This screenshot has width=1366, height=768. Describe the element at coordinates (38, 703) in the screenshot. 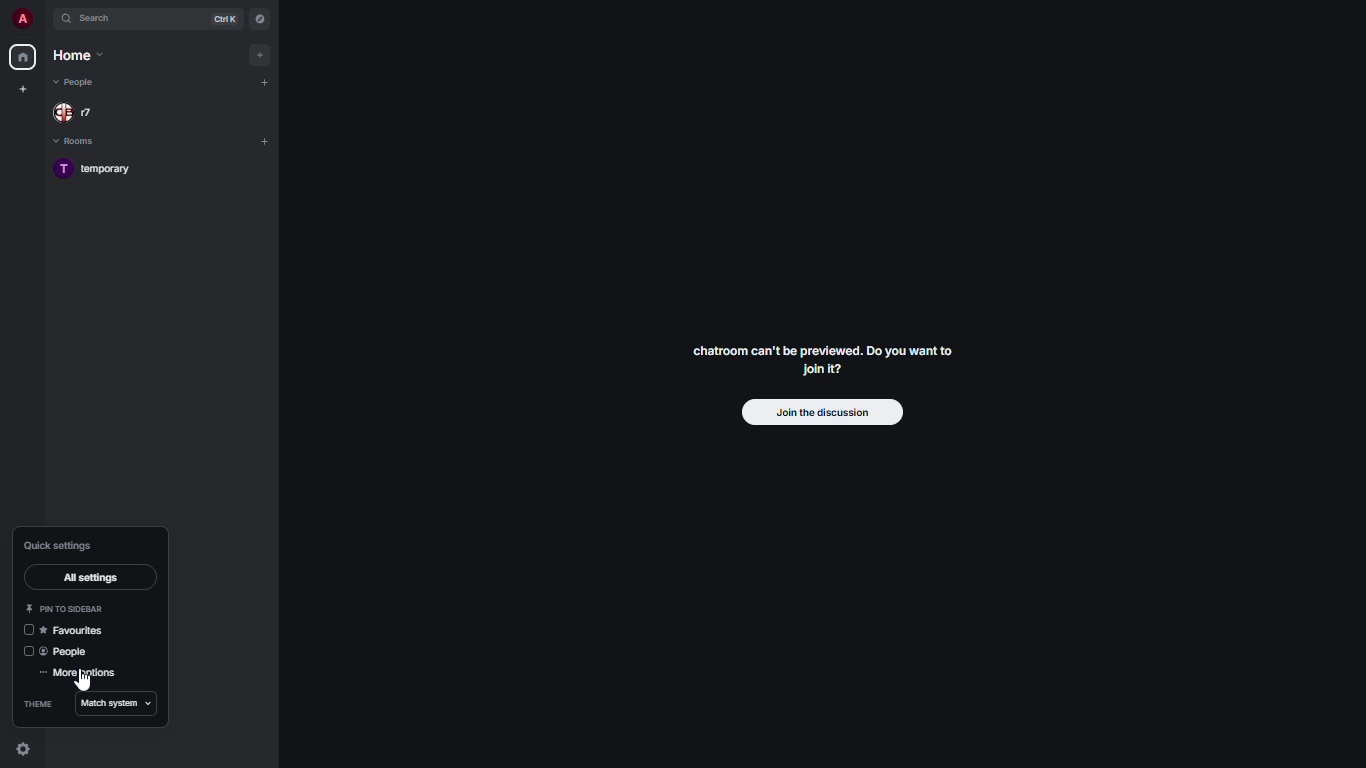

I see `theme` at that location.